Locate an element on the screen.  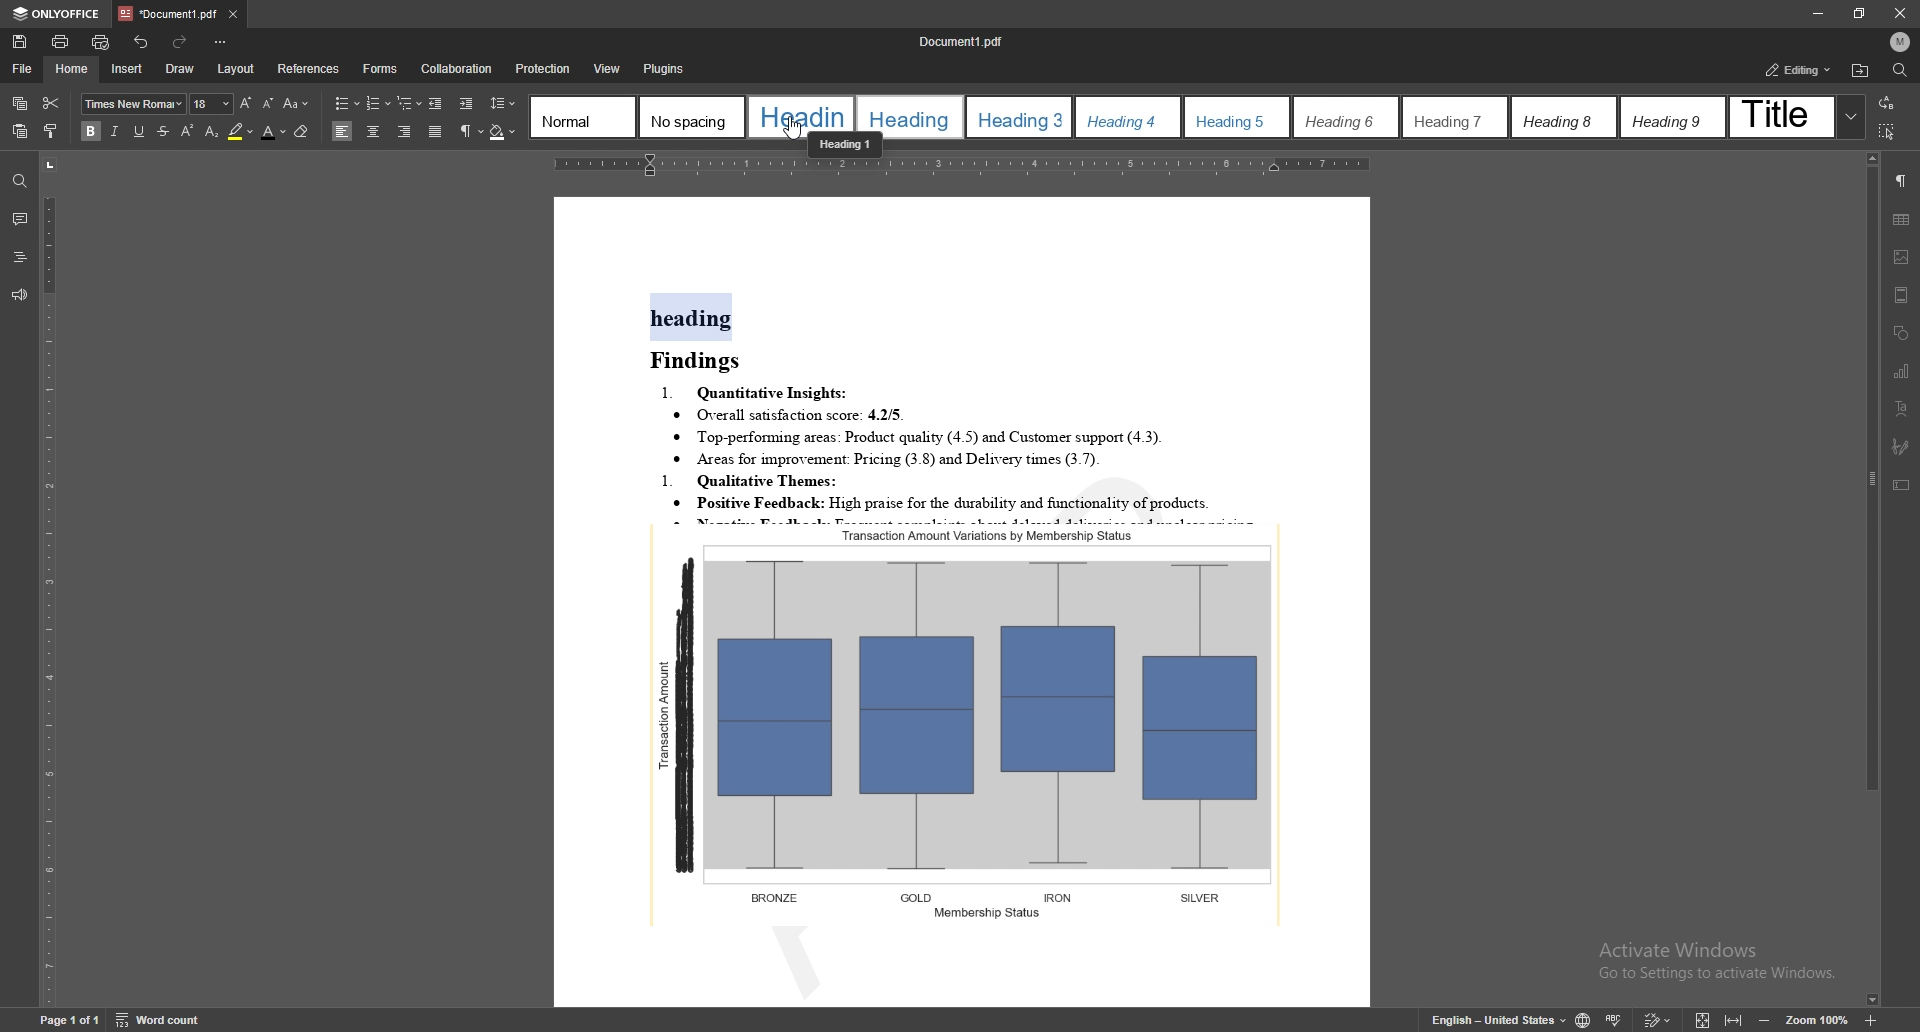
paragraph is located at coordinates (1901, 180).